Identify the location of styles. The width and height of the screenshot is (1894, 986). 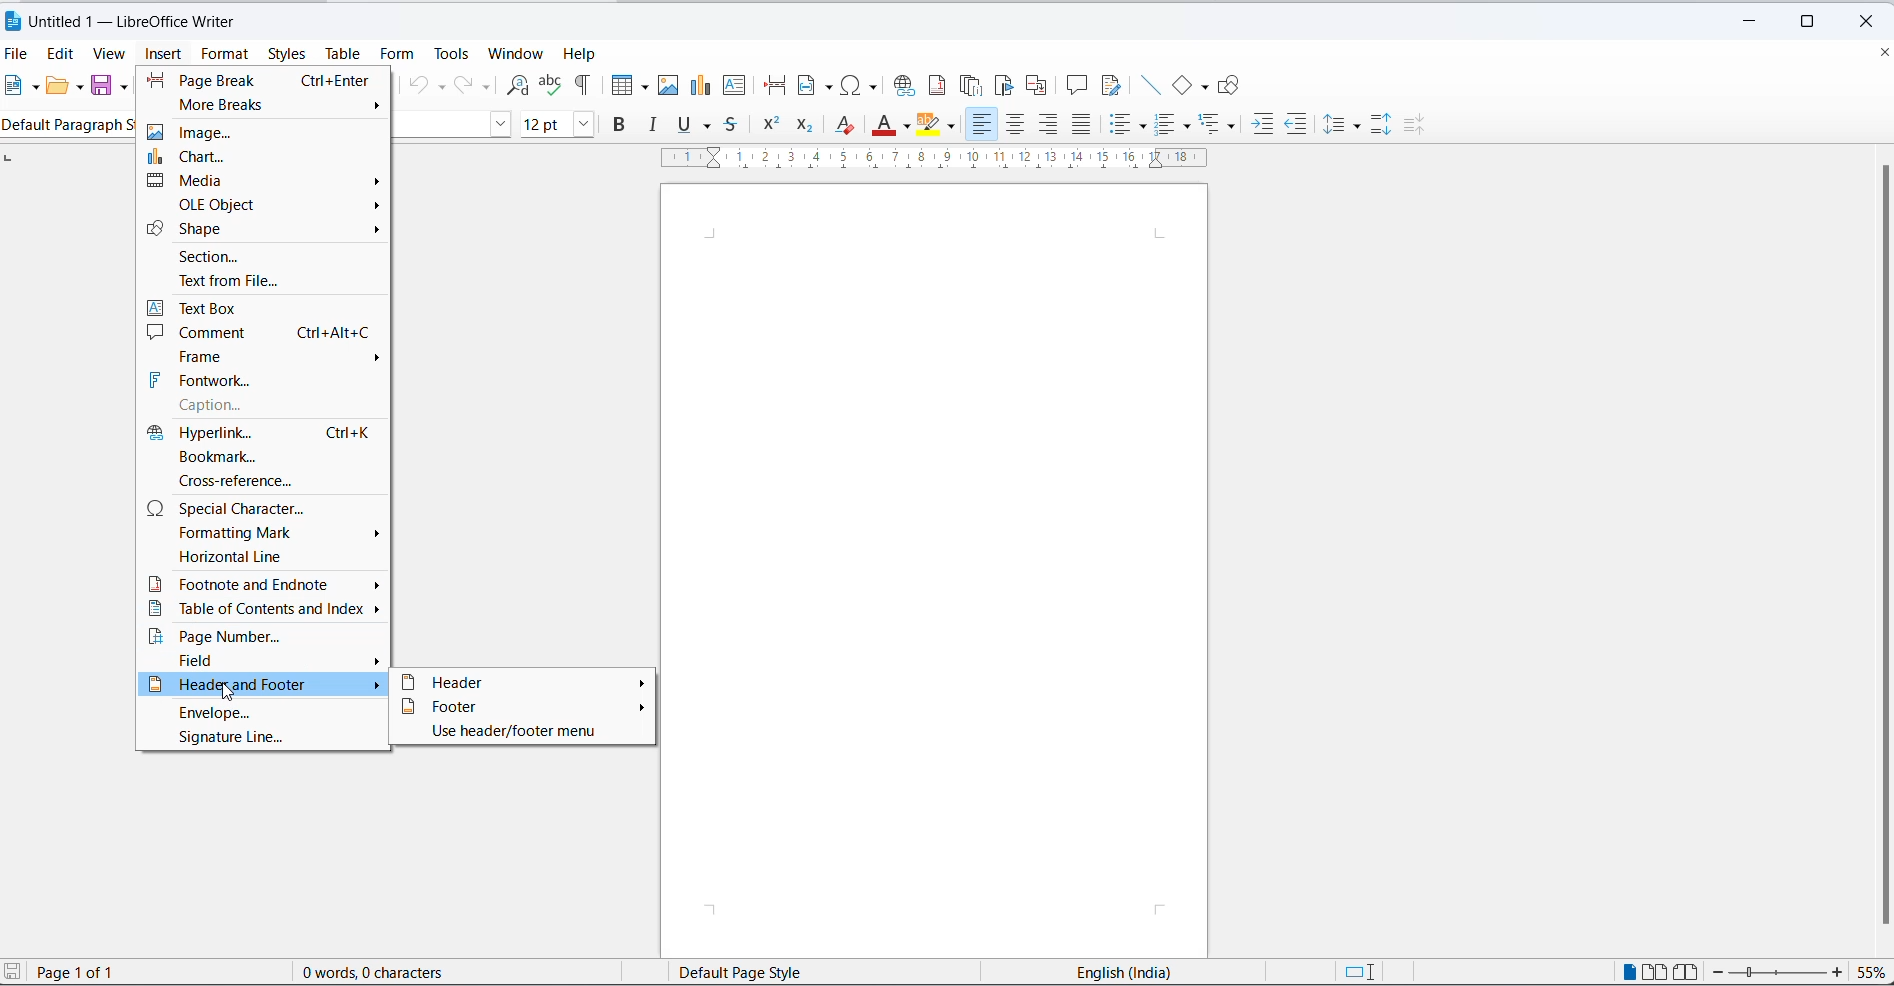
(286, 54).